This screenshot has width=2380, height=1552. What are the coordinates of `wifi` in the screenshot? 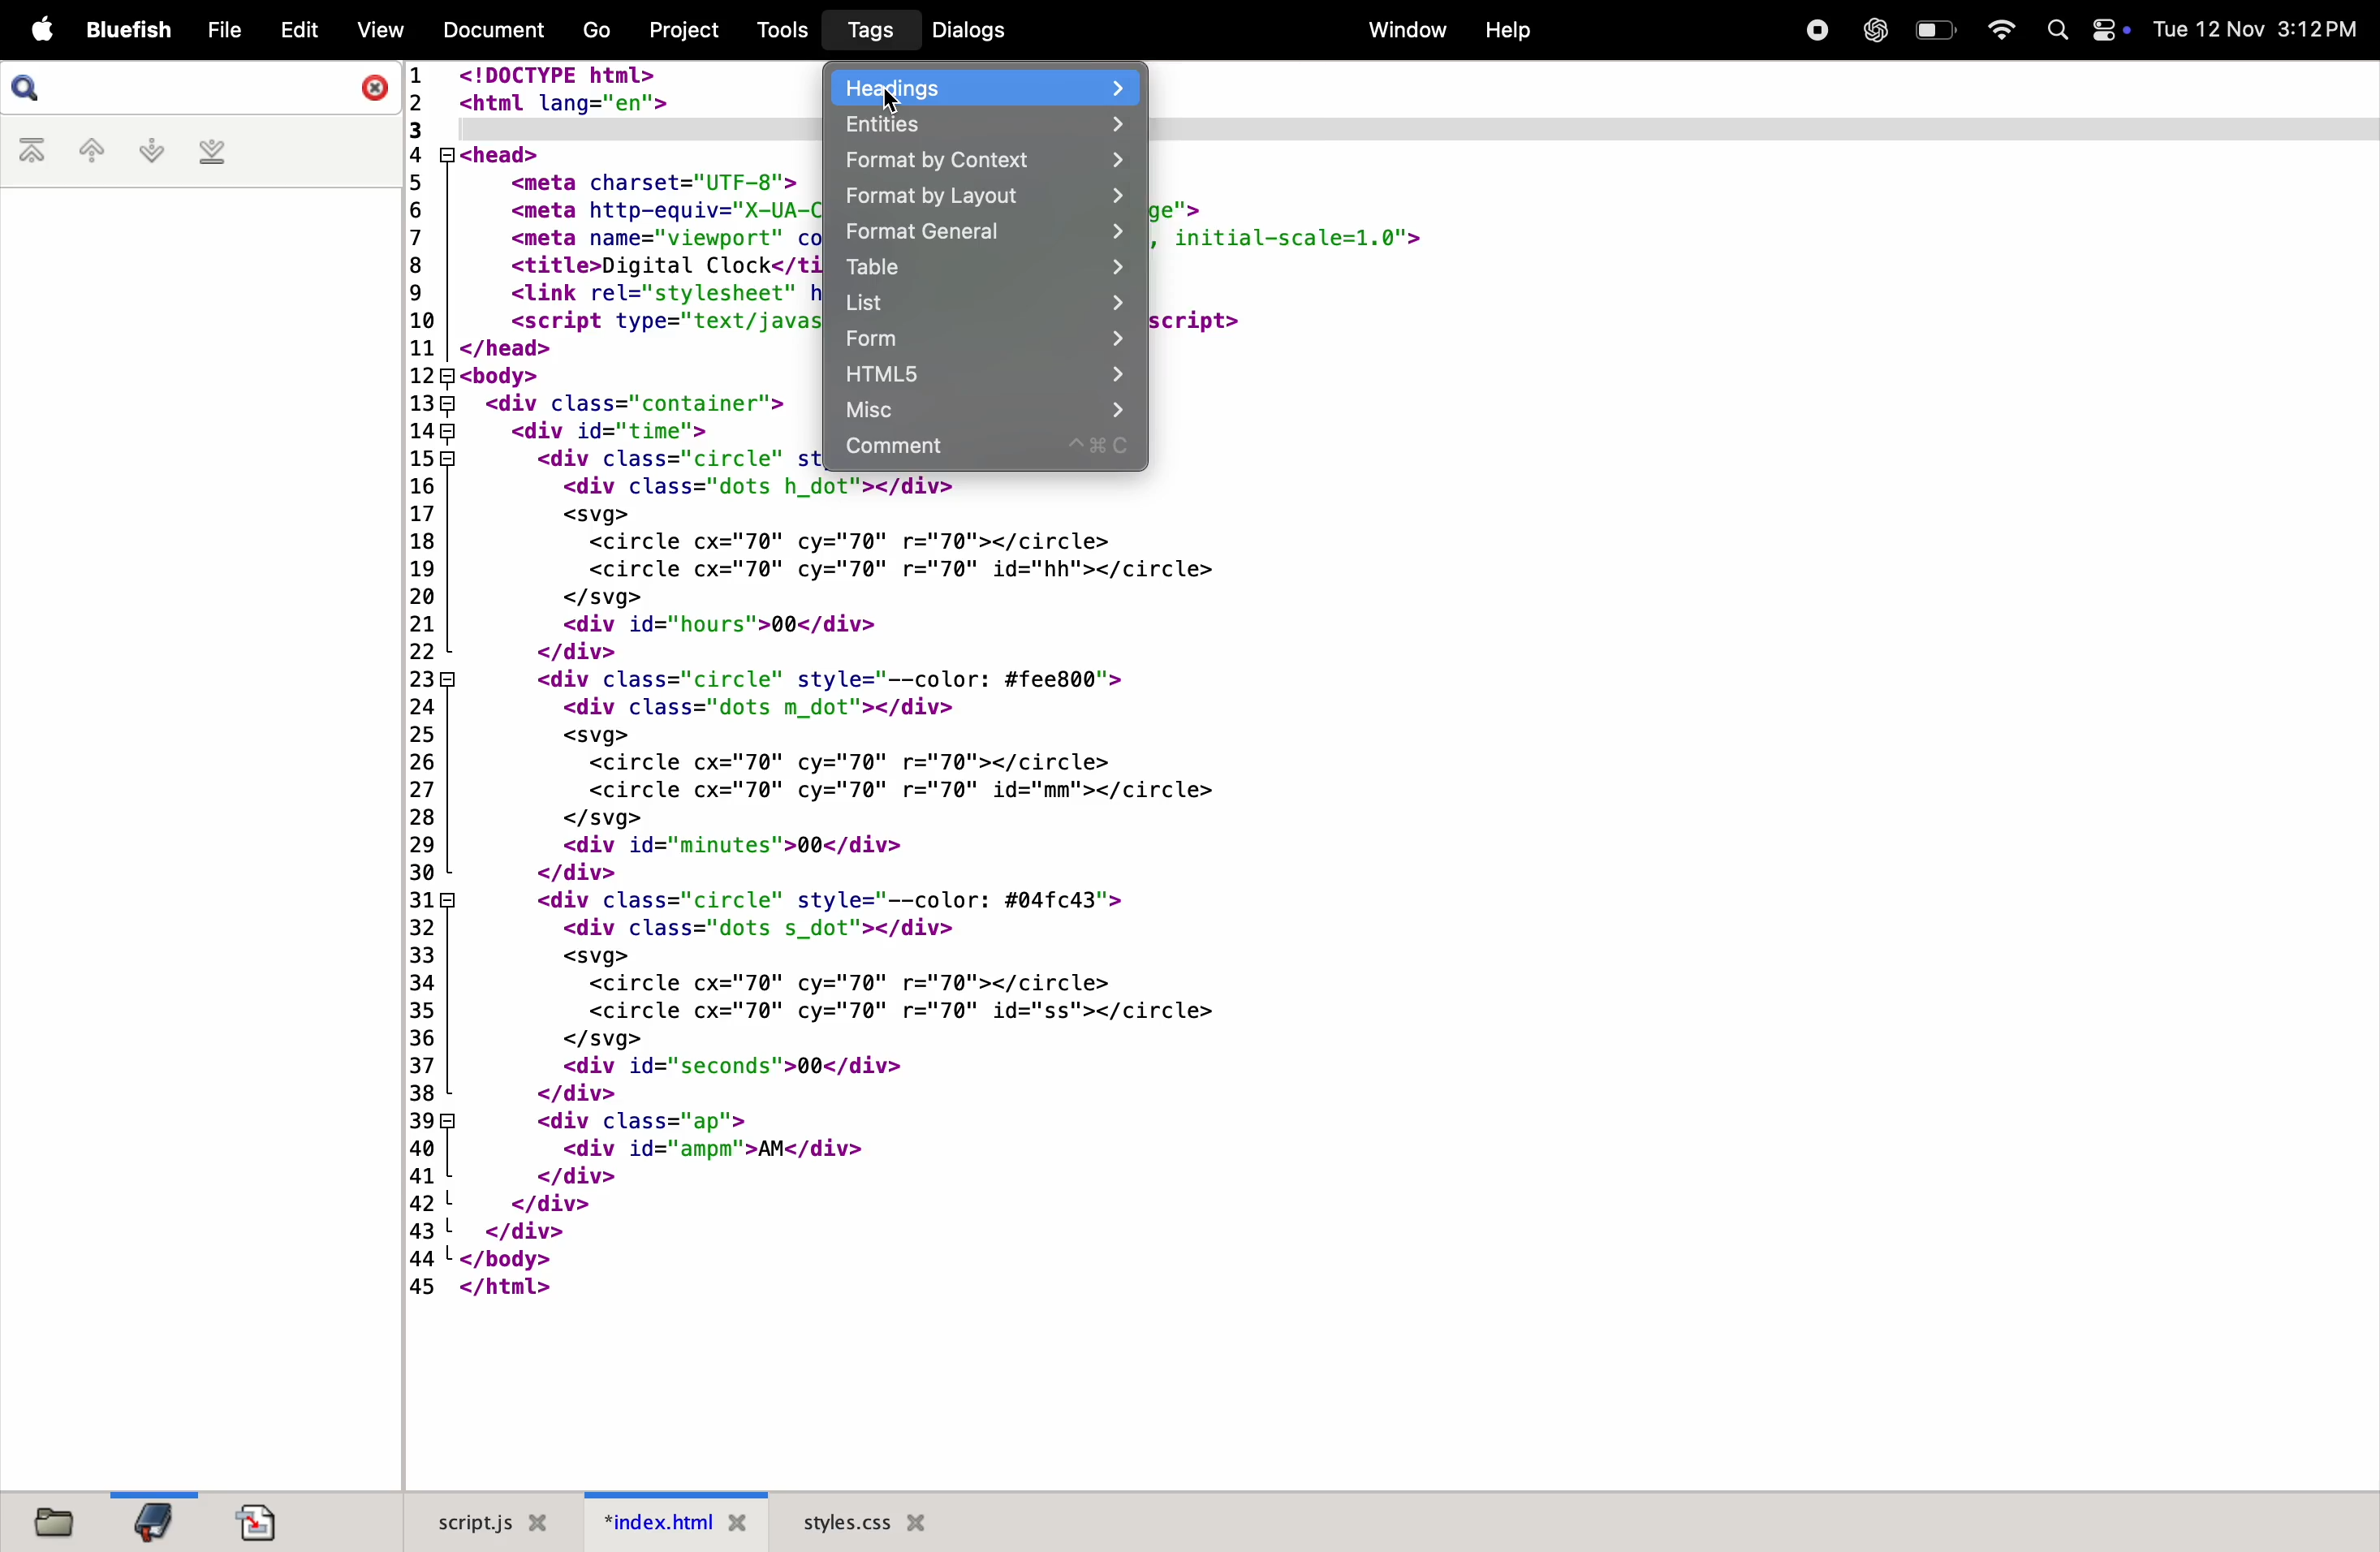 It's located at (1994, 30).